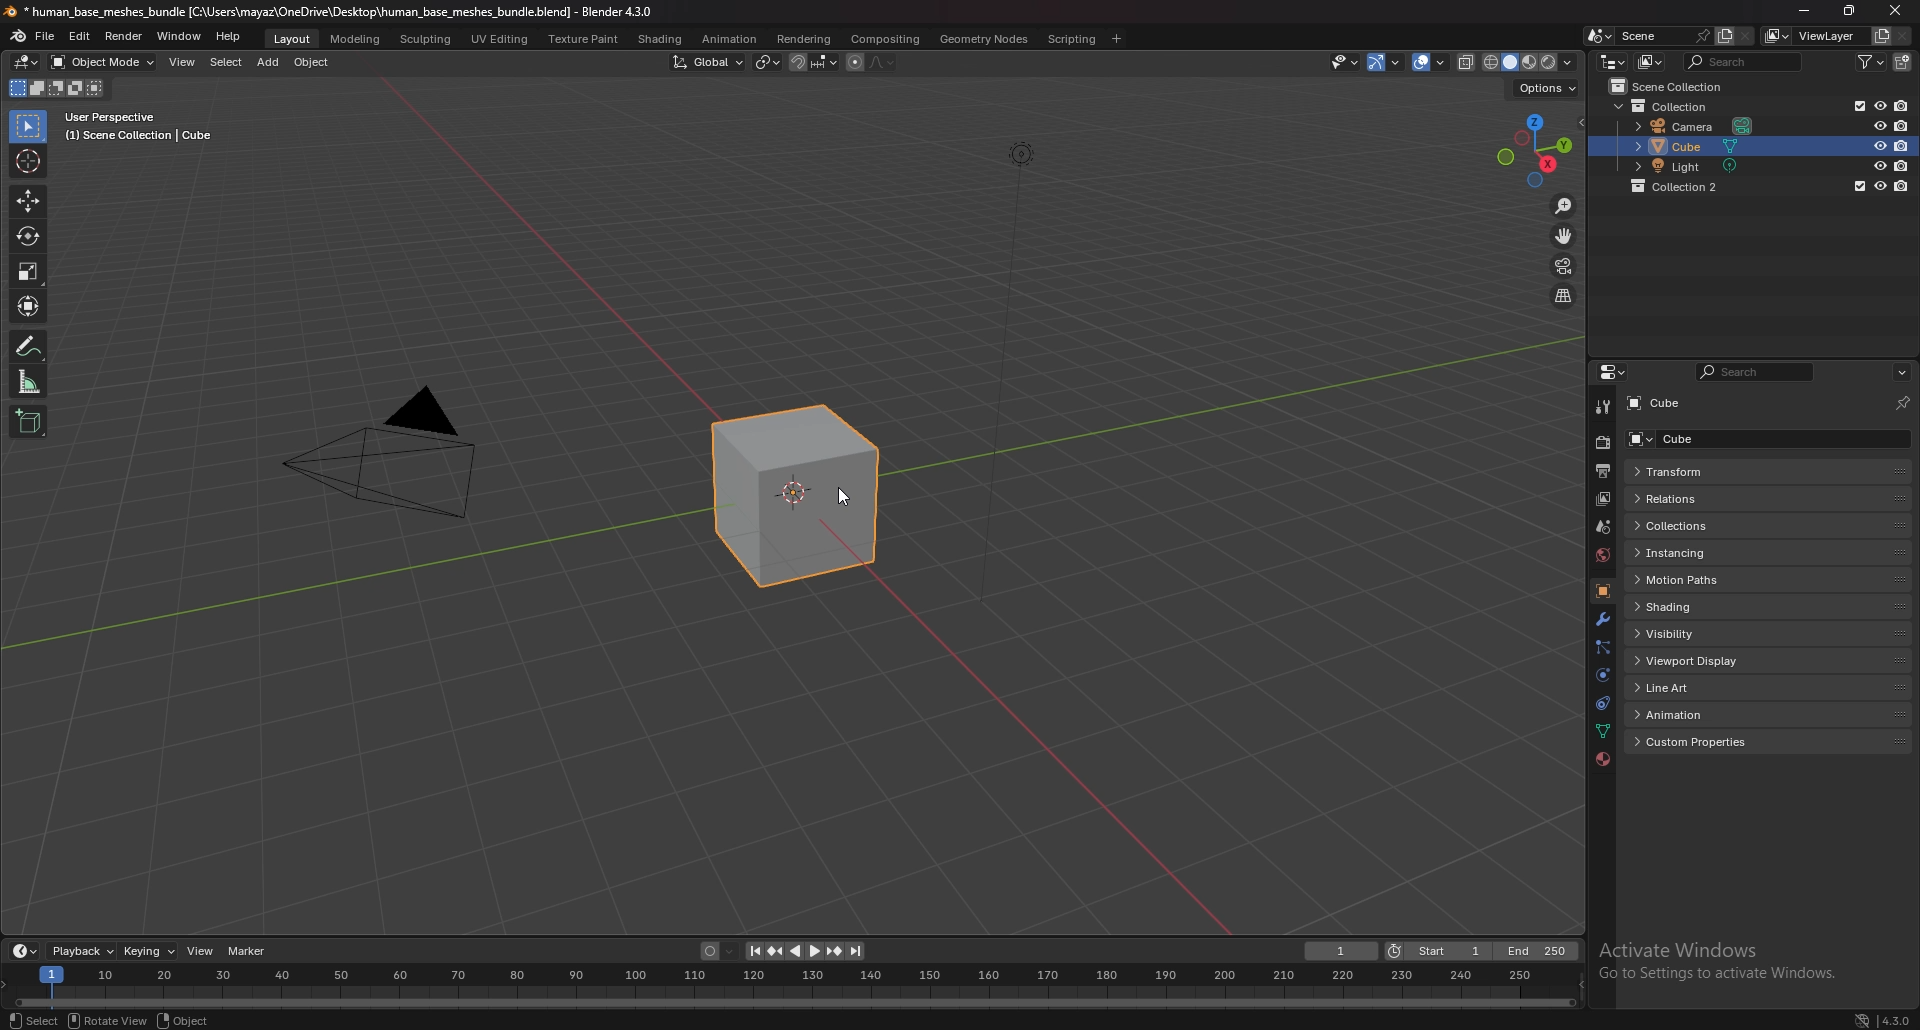 This screenshot has width=1920, height=1030. Describe the element at coordinates (1615, 372) in the screenshot. I see `editor type` at that location.